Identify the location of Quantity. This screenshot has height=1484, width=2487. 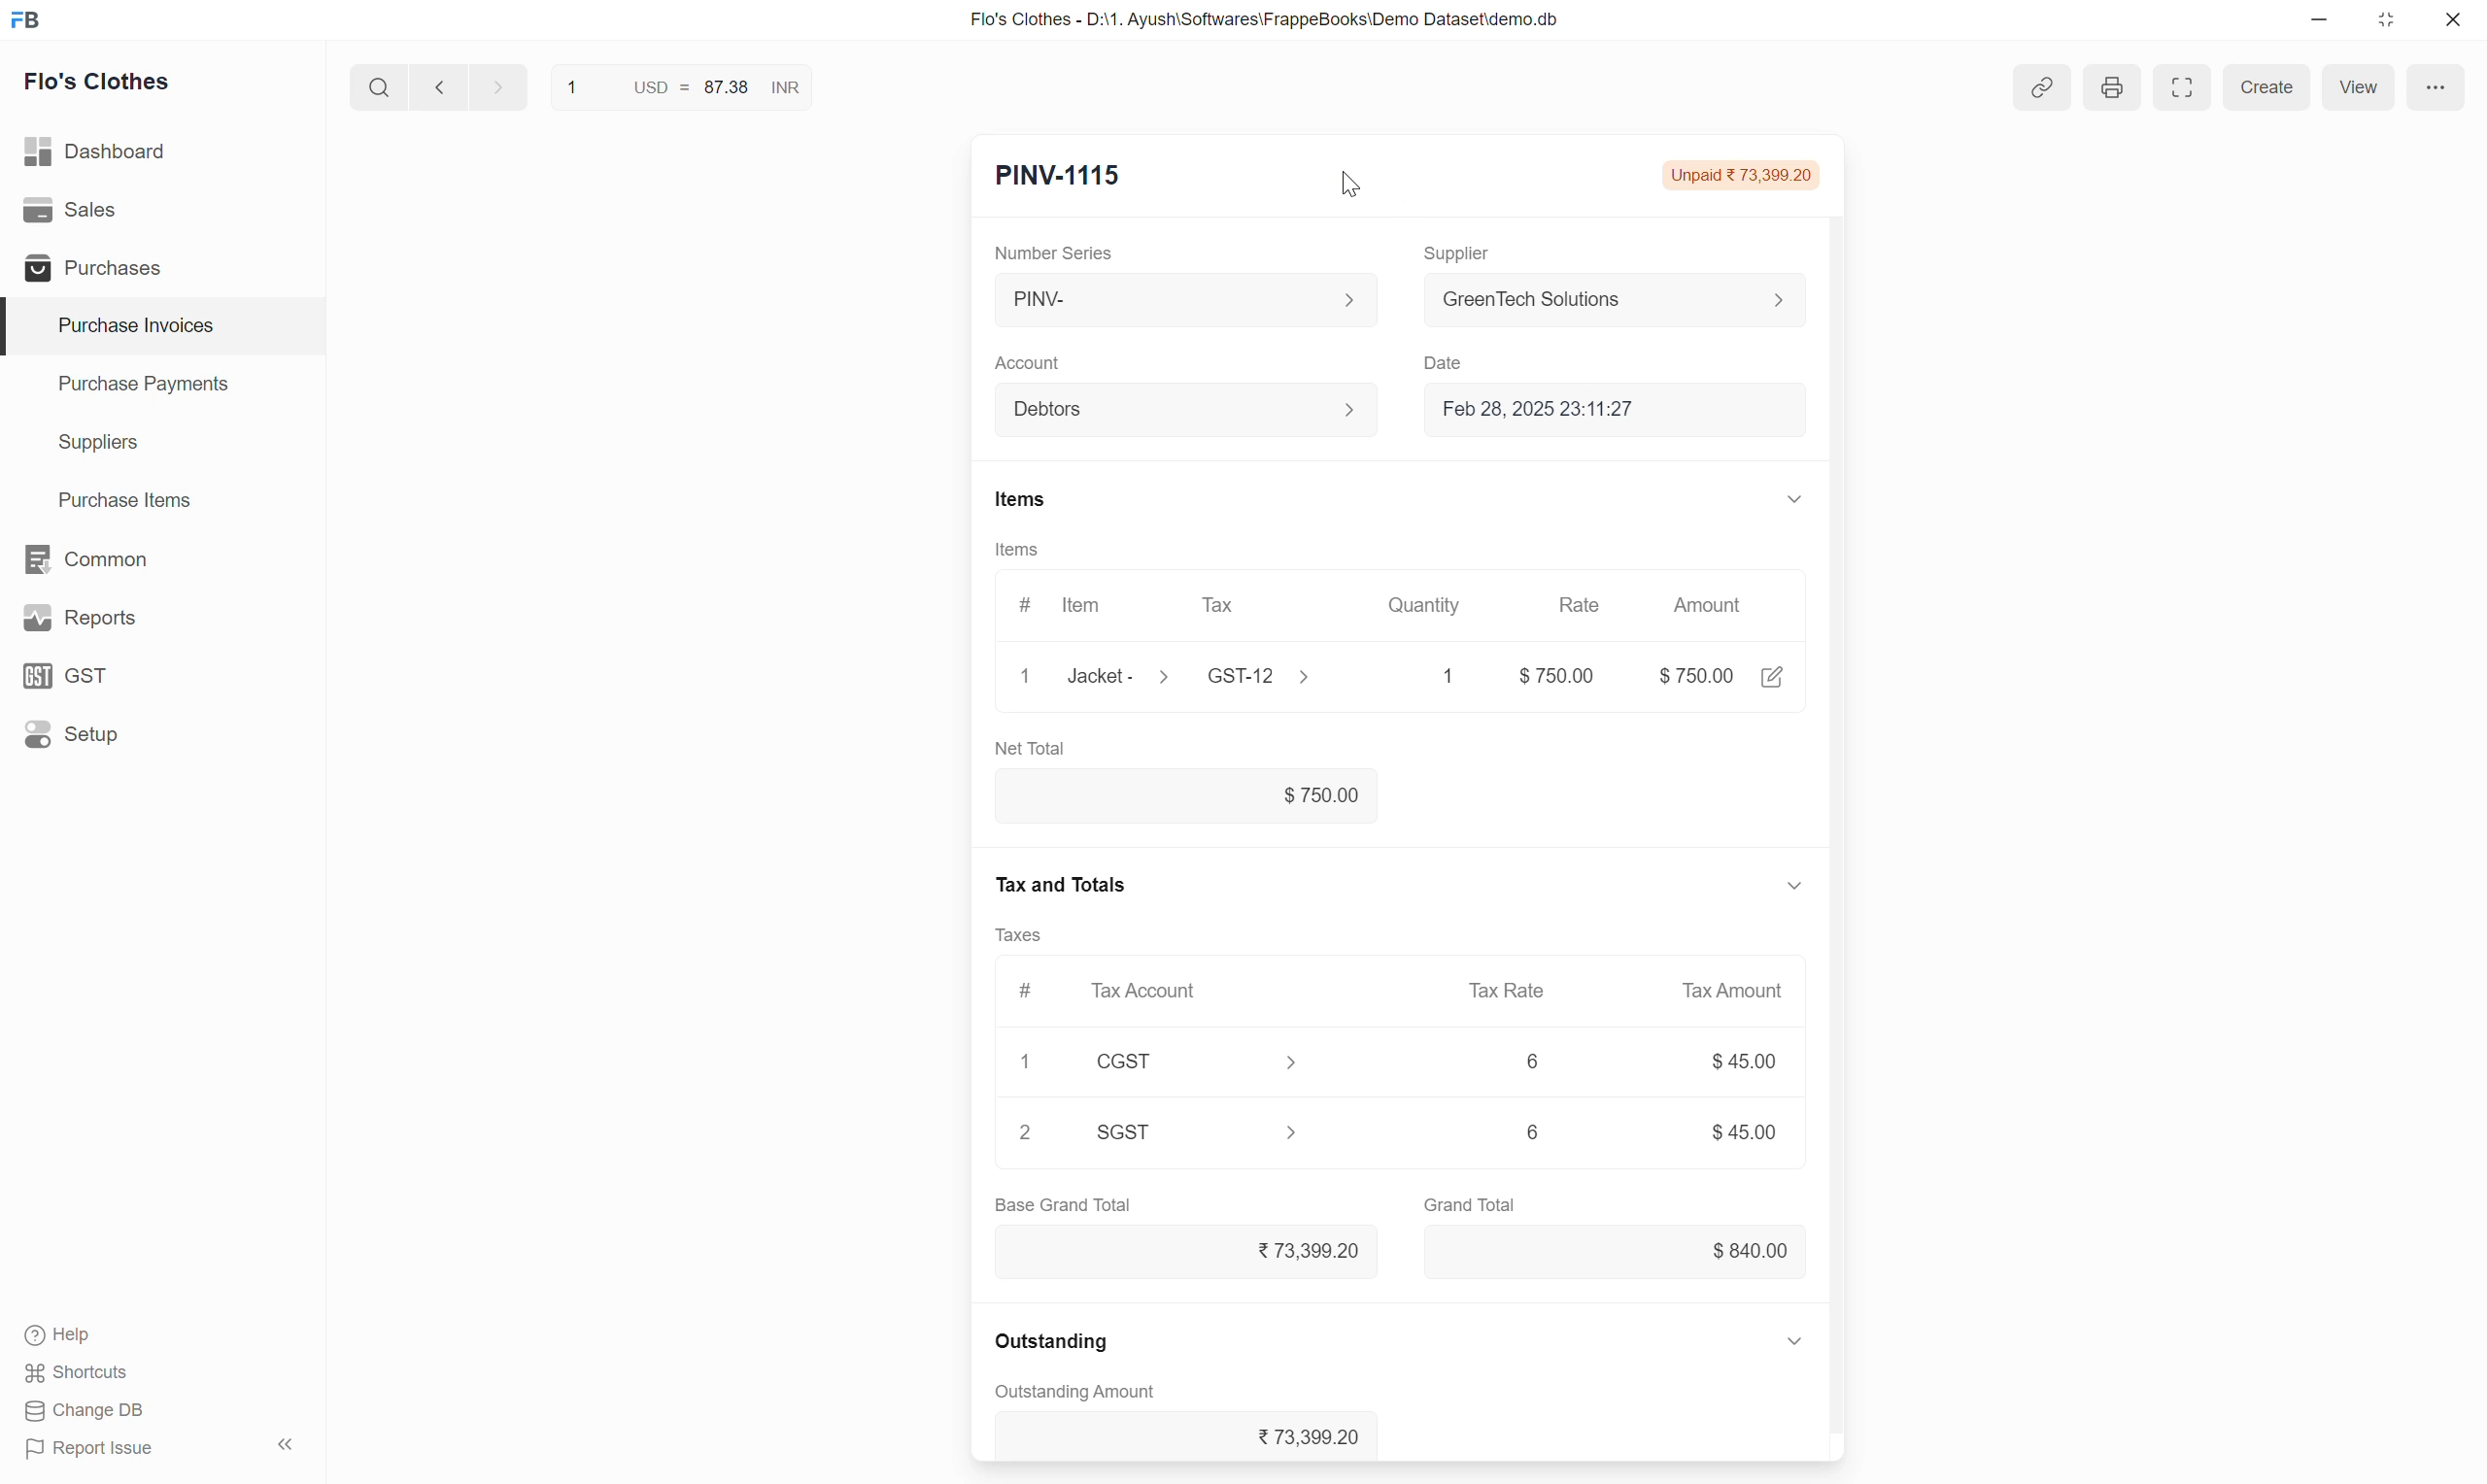
(1426, 605).